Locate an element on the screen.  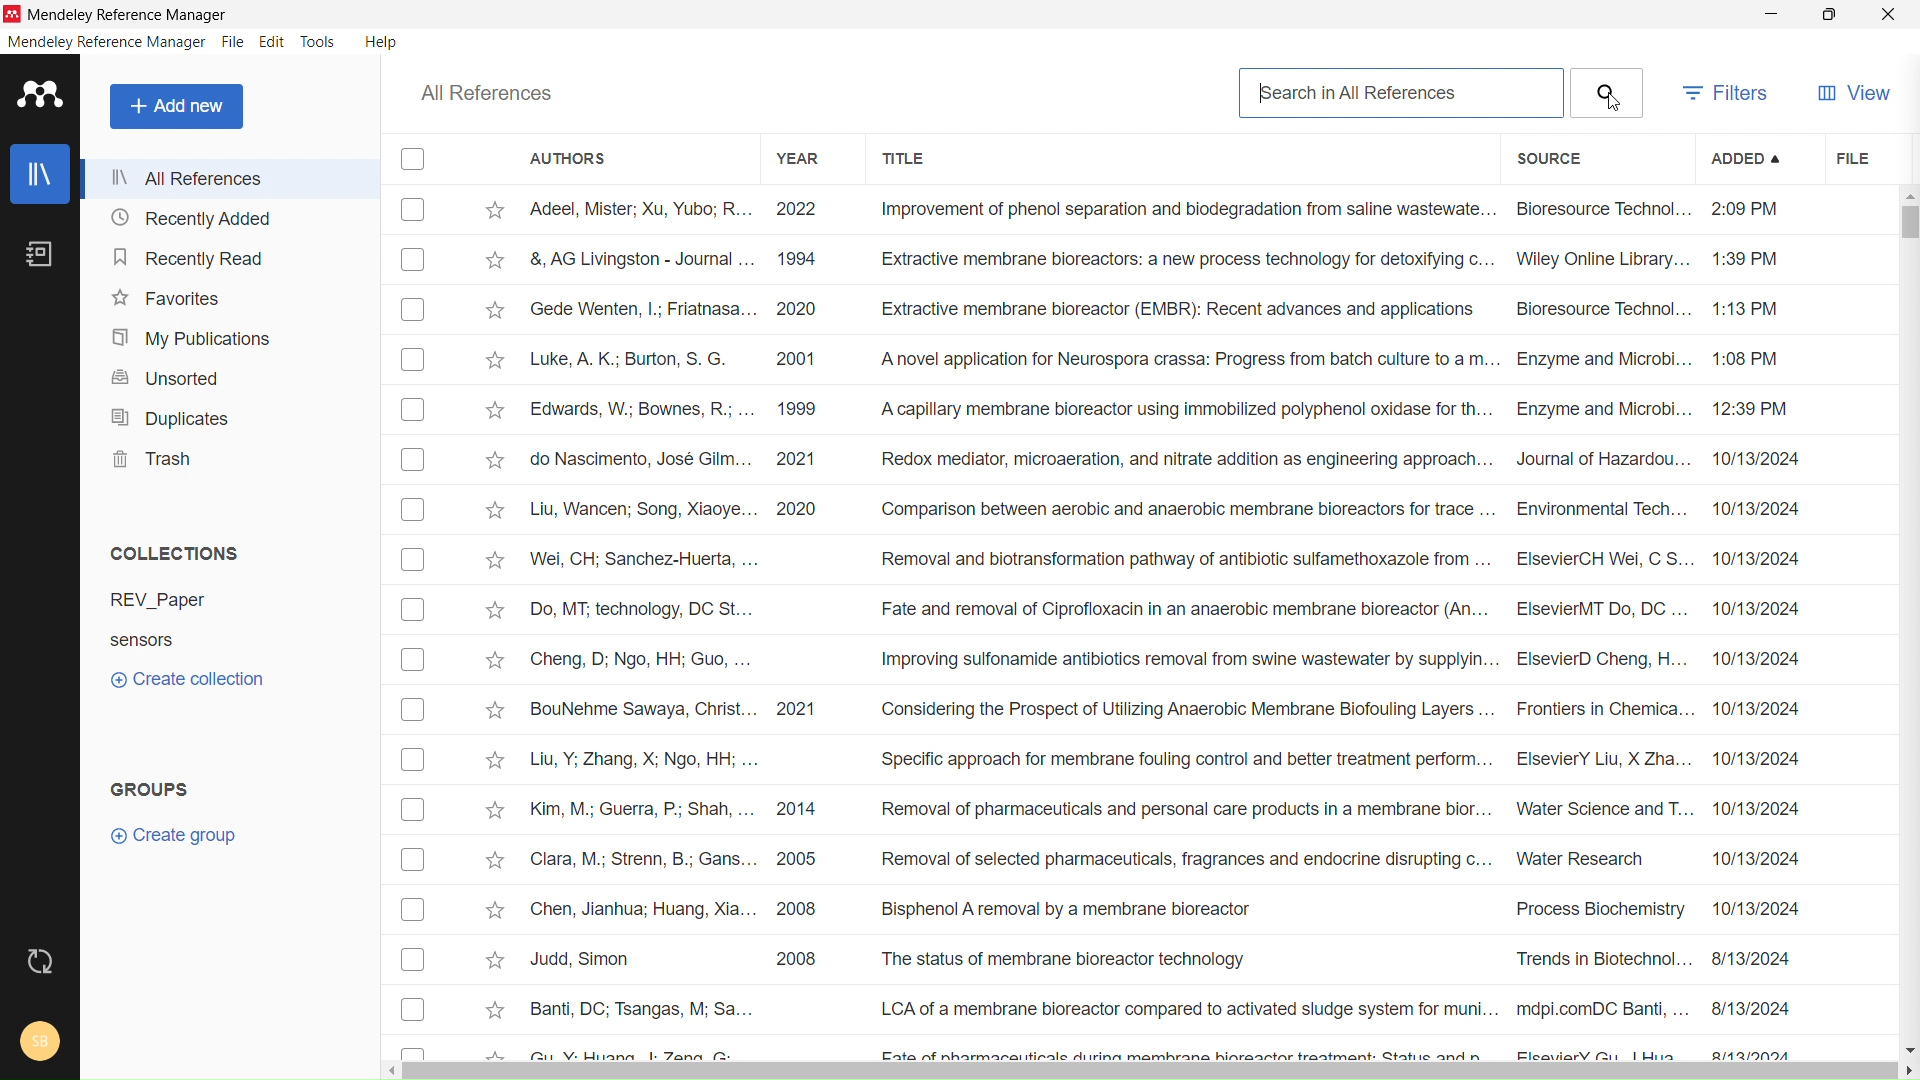
Adeel, Mister; Xu, Yubo; R... 2022 Improvement of phenol separation and biodegradation from saline waste wate... Bioresource Technol... 2:09 PM is located at coordinates (1192, 208).